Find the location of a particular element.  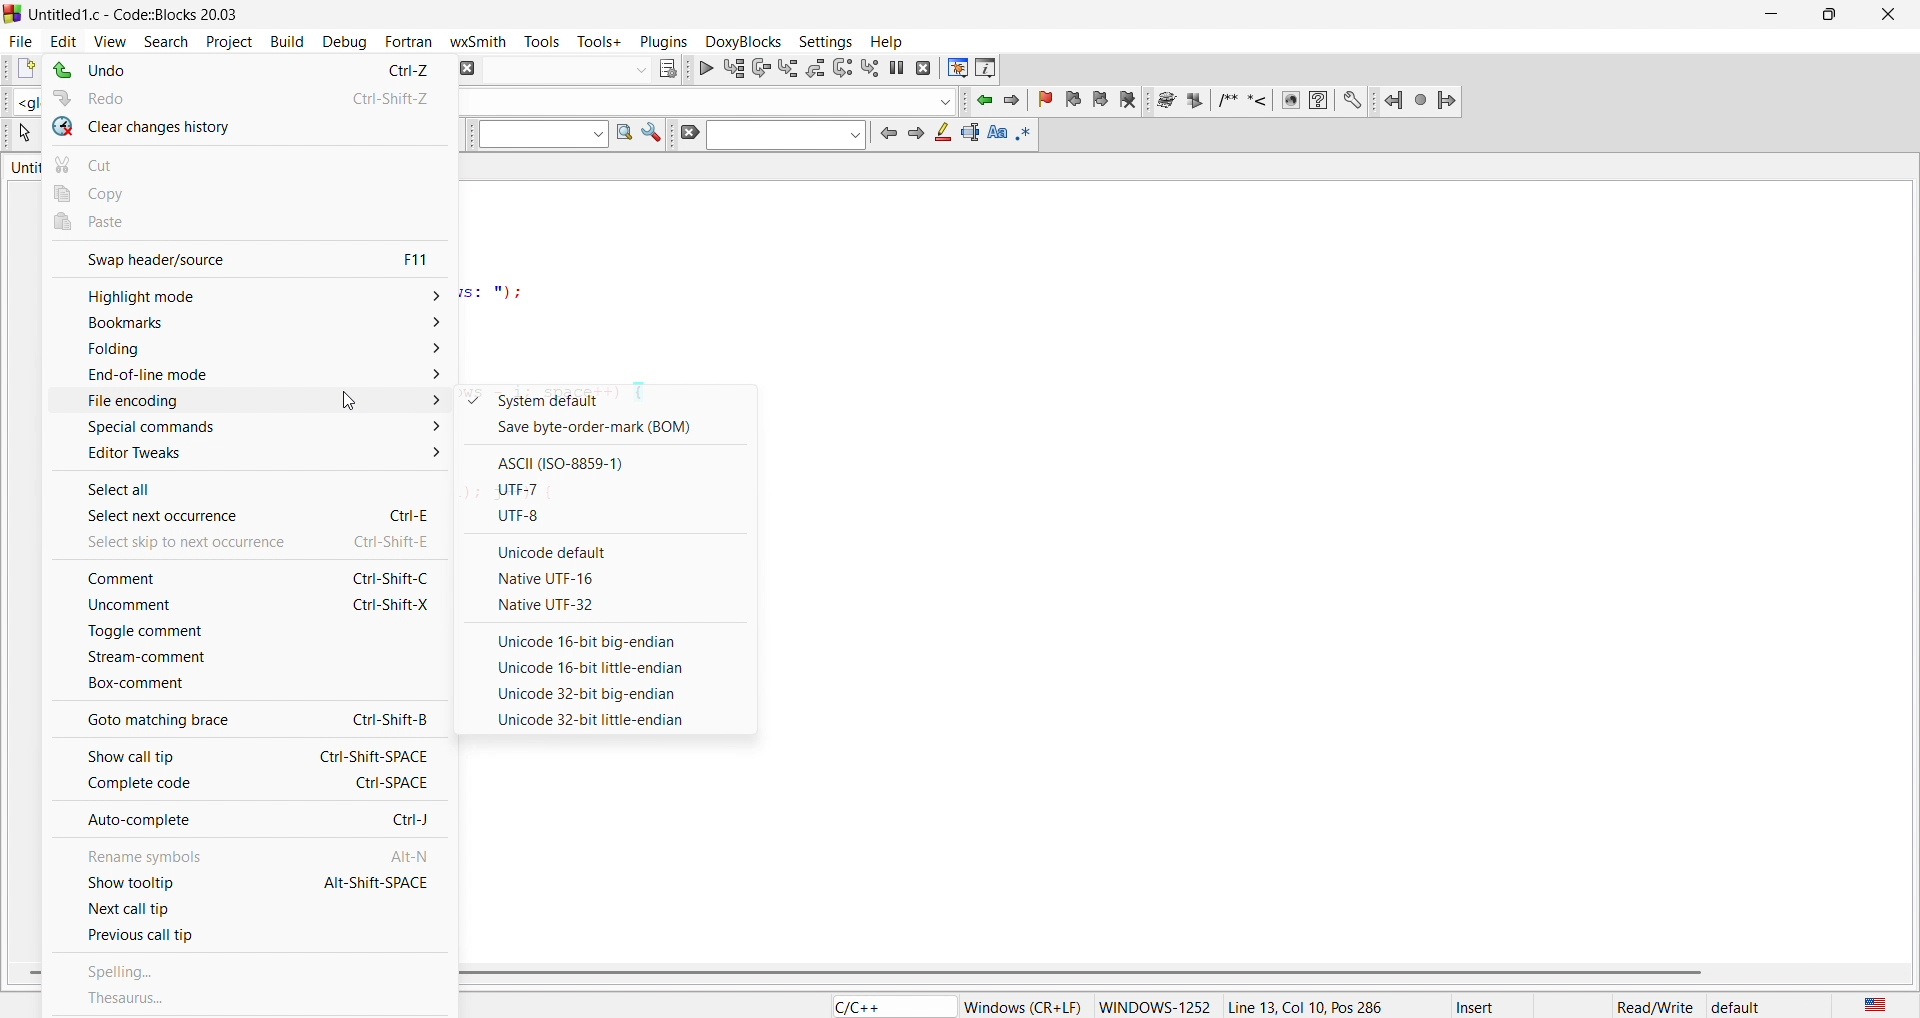

debug continue is located at coordinates (705, 70).